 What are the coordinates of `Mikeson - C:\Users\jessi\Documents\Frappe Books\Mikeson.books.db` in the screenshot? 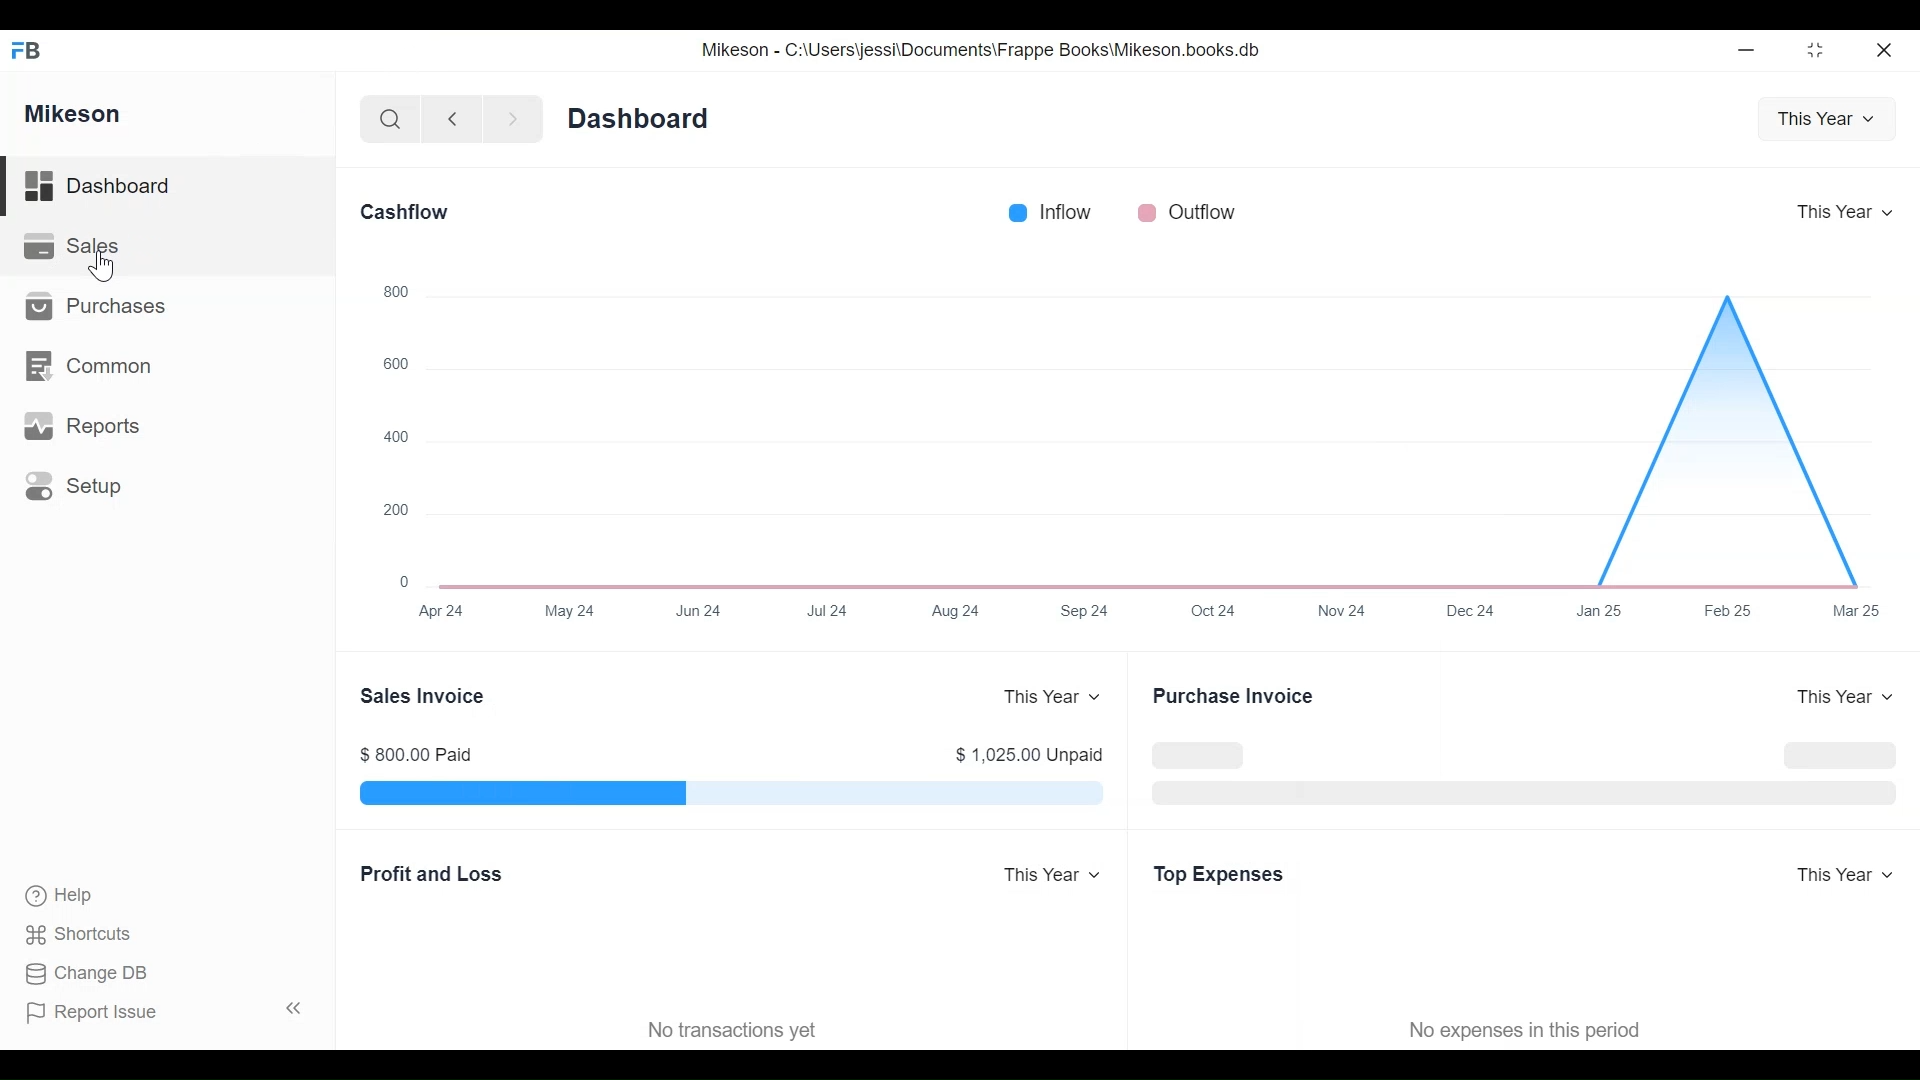 It's located at (983, 50).